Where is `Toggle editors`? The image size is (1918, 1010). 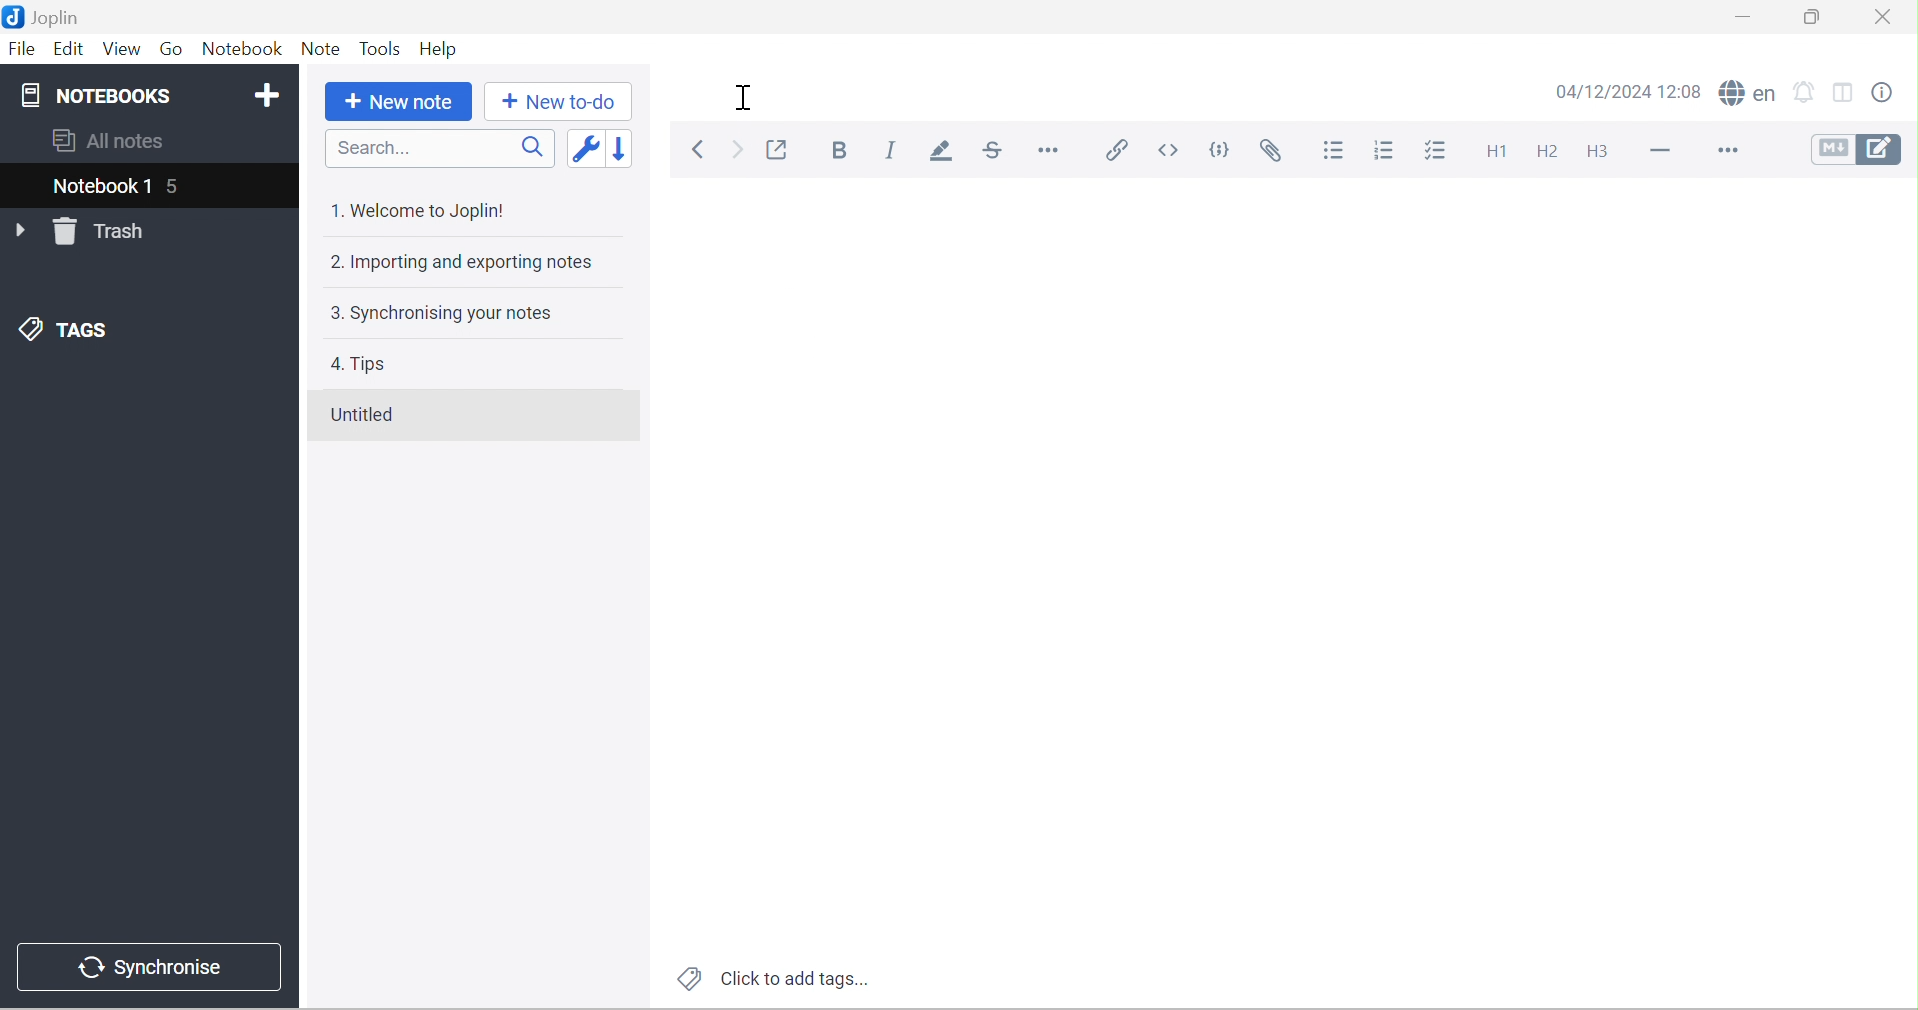
Toggle editors is located at coordinates (1862, 151).